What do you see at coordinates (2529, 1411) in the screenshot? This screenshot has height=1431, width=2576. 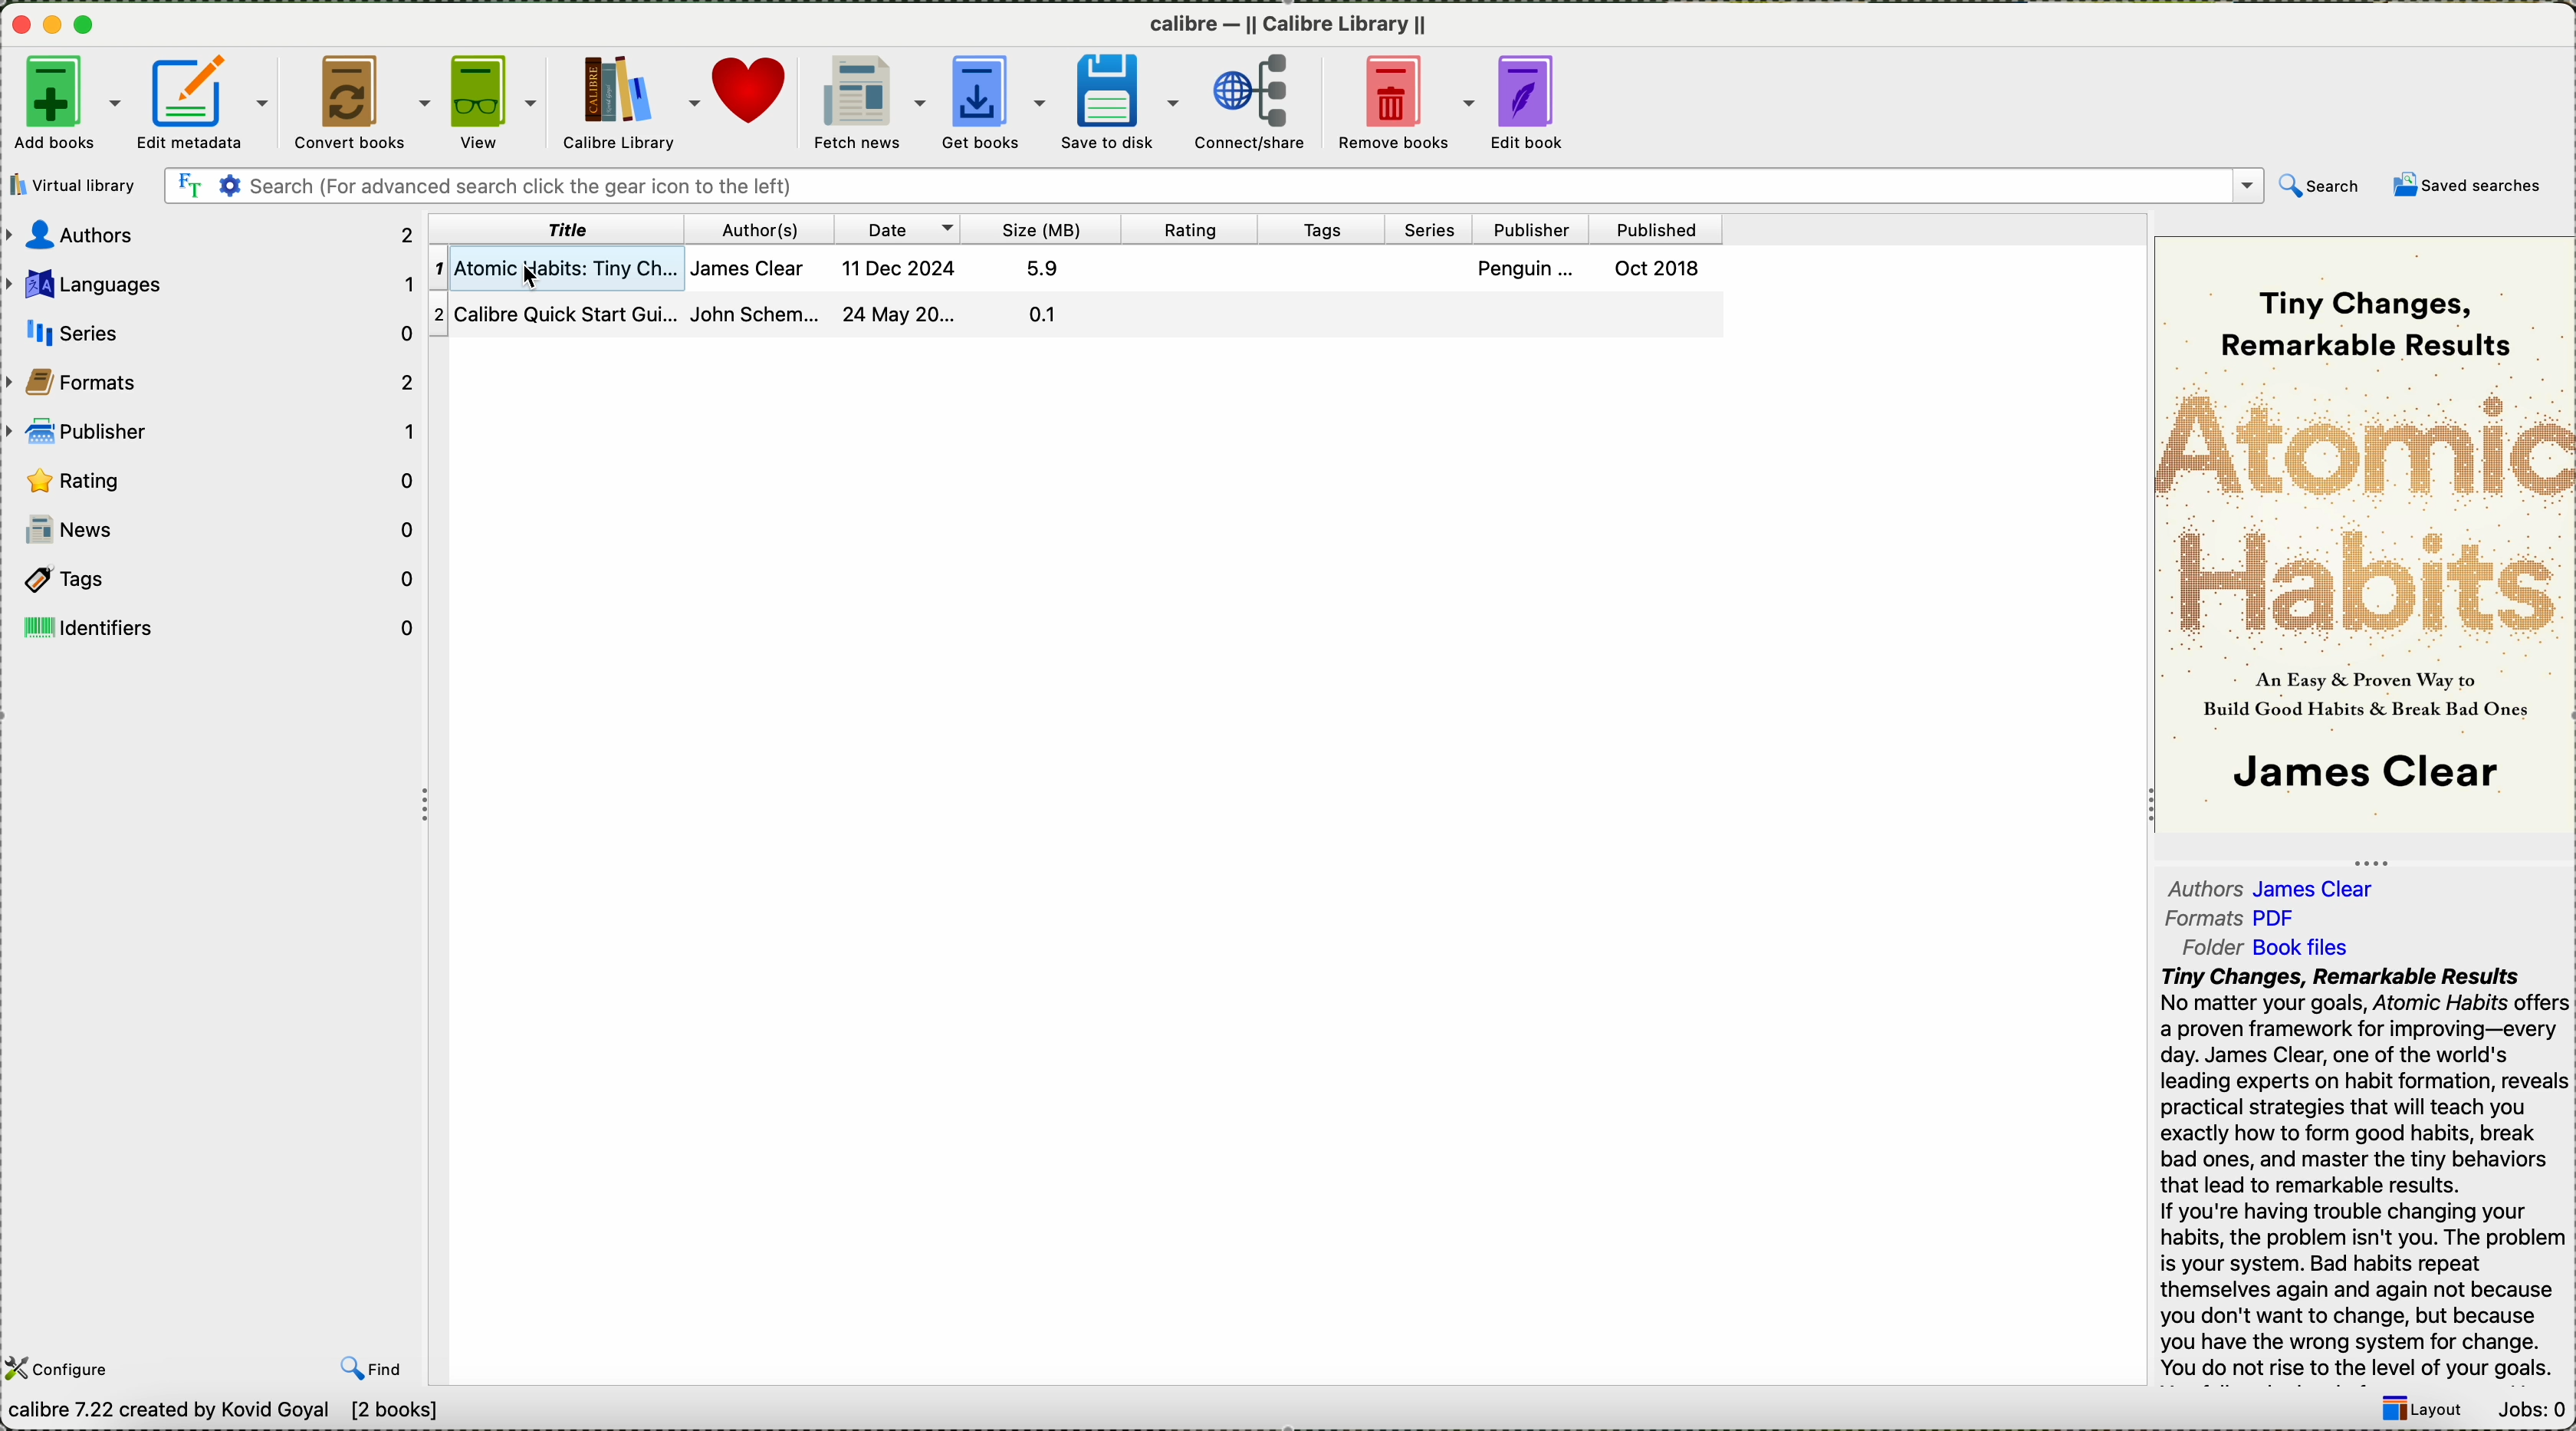 I see `Jobs: 0` at bounding box center [2529, 1411].